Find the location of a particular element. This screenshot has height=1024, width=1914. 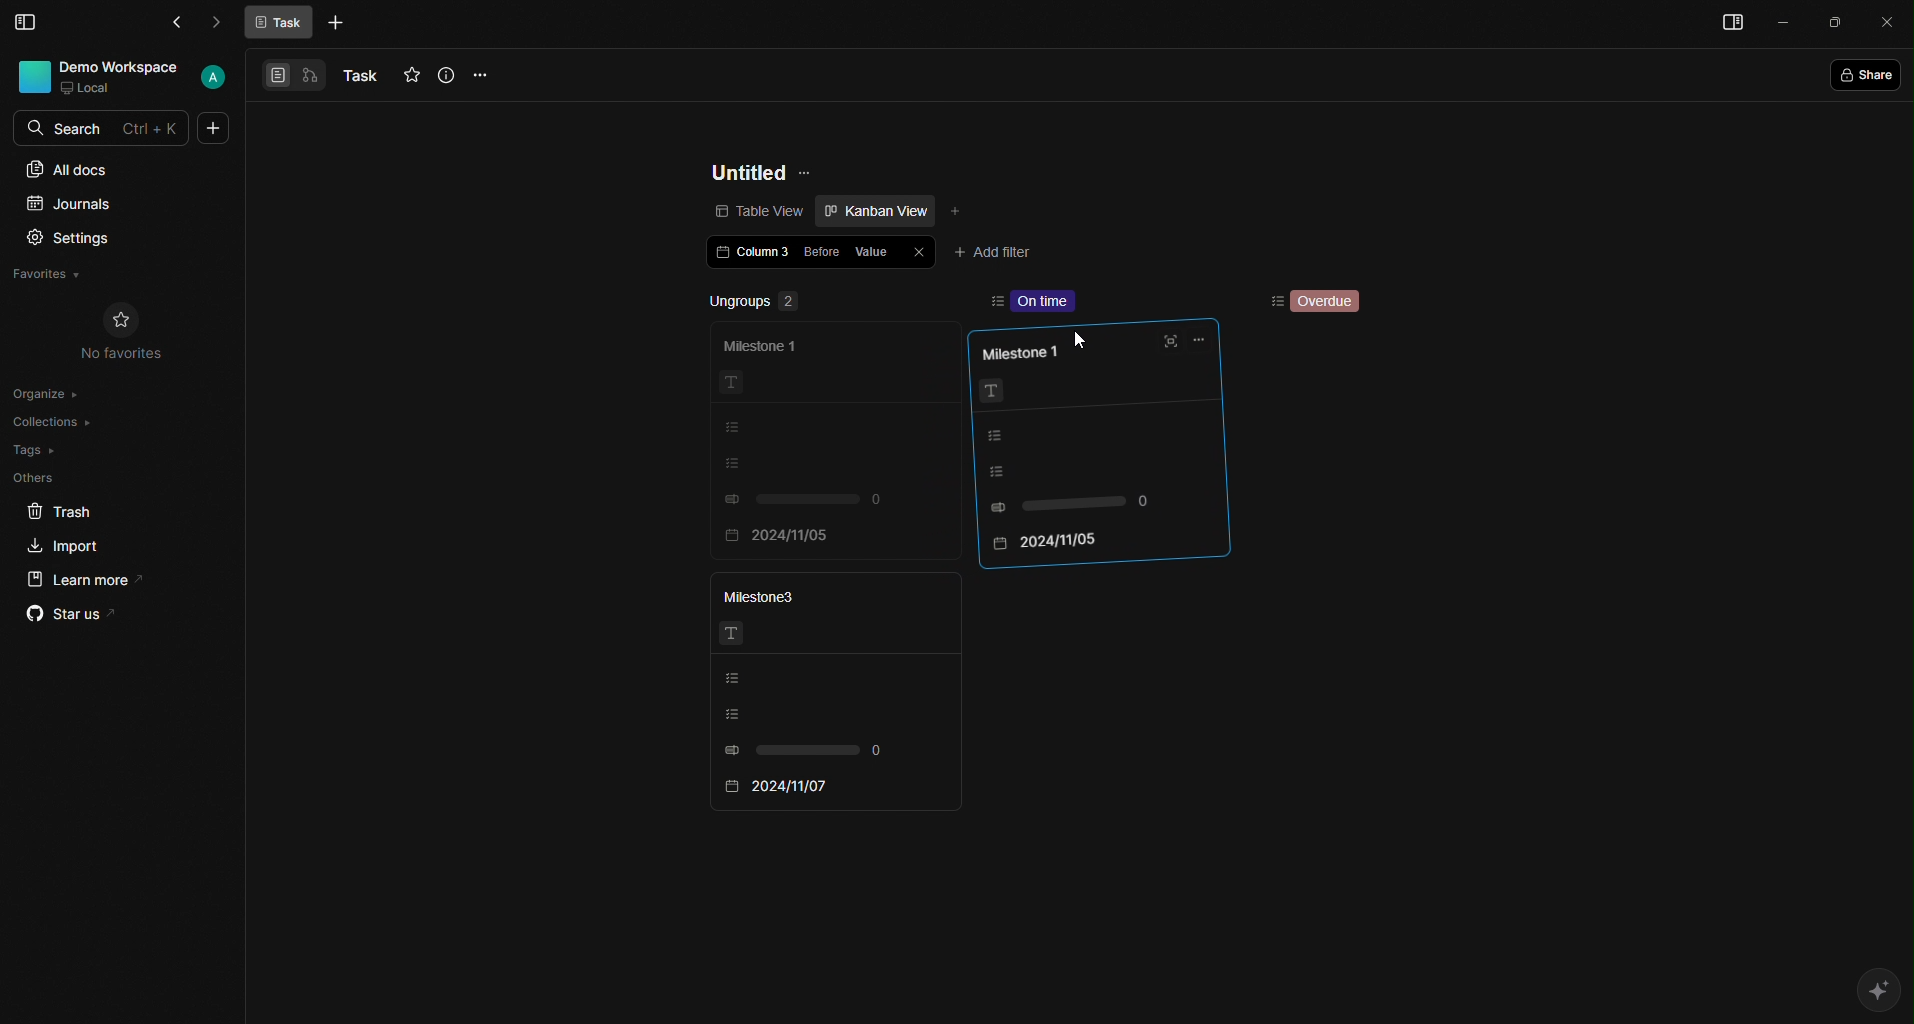

Table view is located at coordinates (733, 212).